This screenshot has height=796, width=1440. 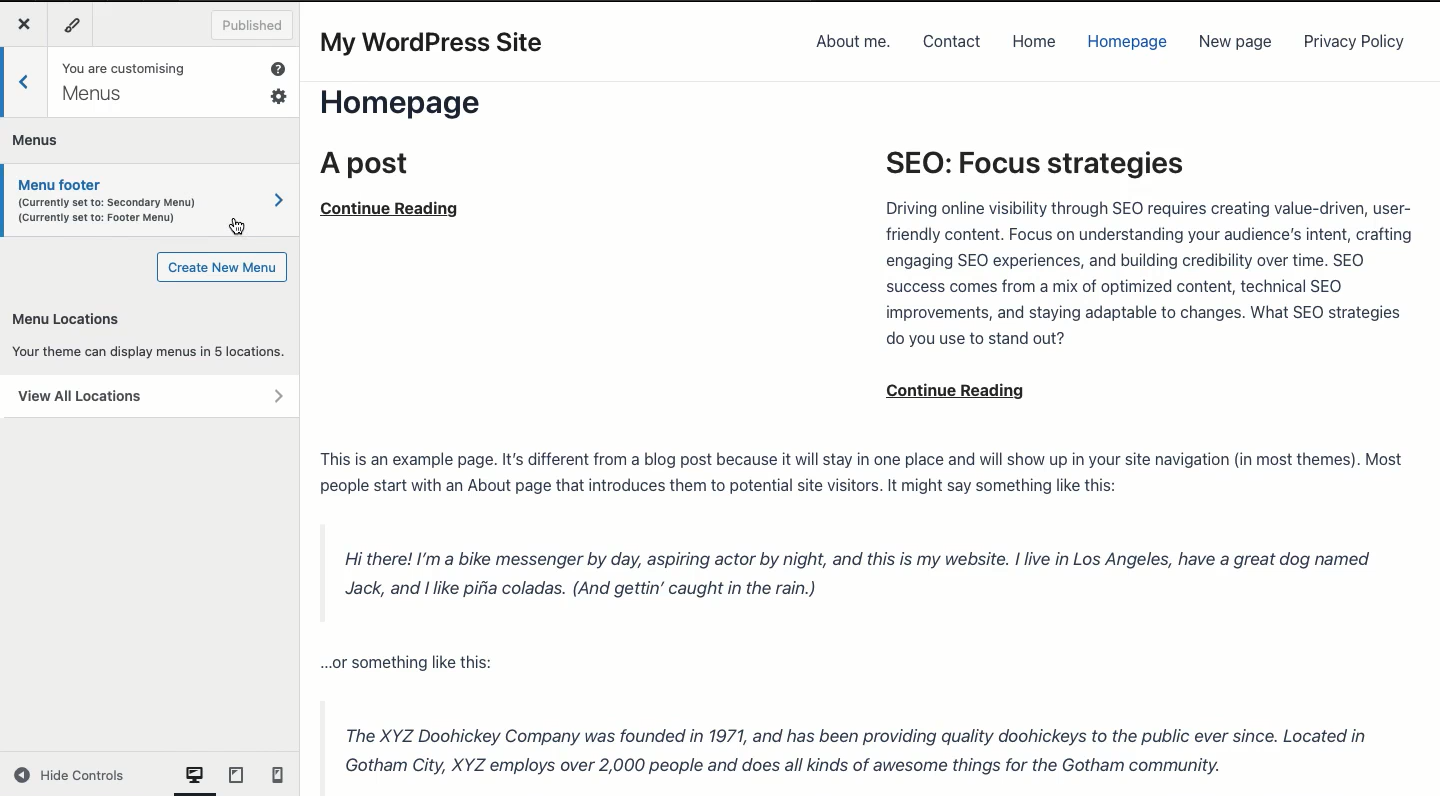 What do you see at coordinates (23, 23) in the screenshot?
I see `Close` at bounding box center [23, 23].